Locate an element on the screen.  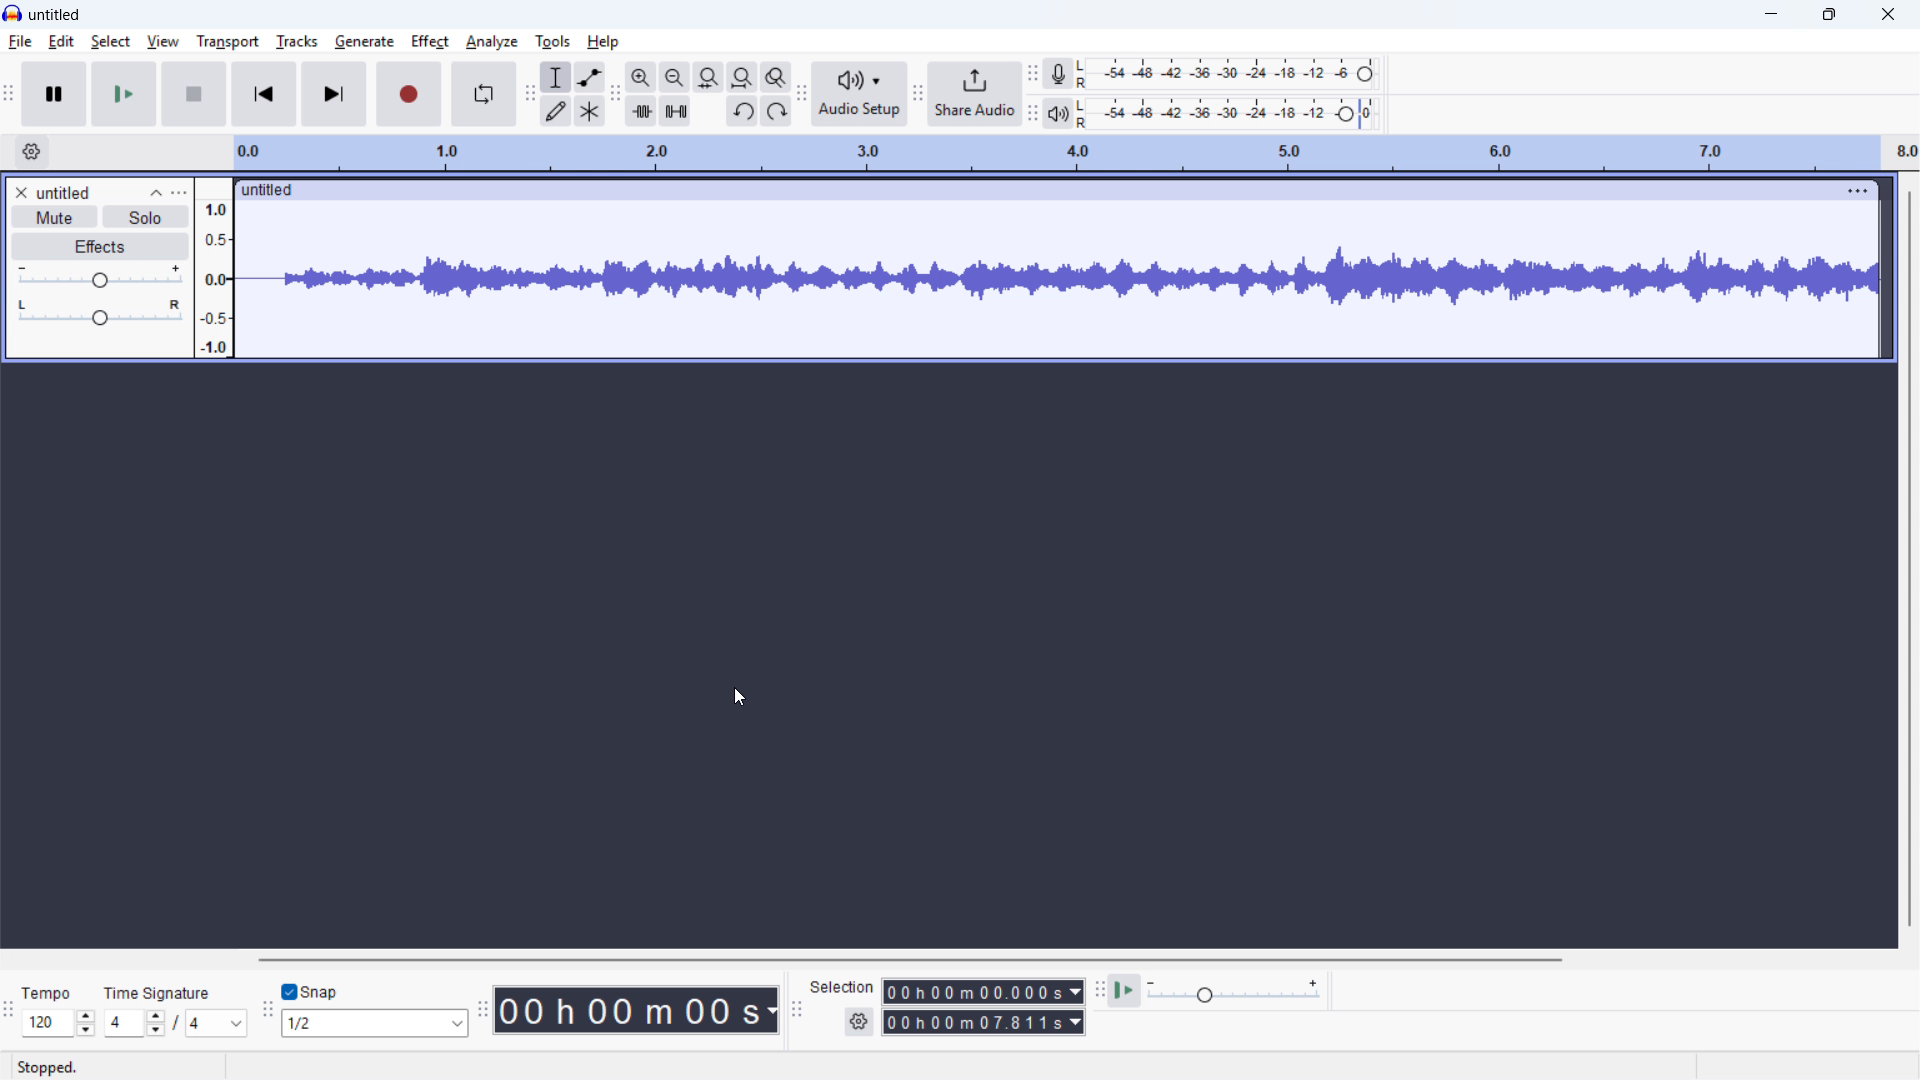
Undo  is located at coordinates (742, 112).